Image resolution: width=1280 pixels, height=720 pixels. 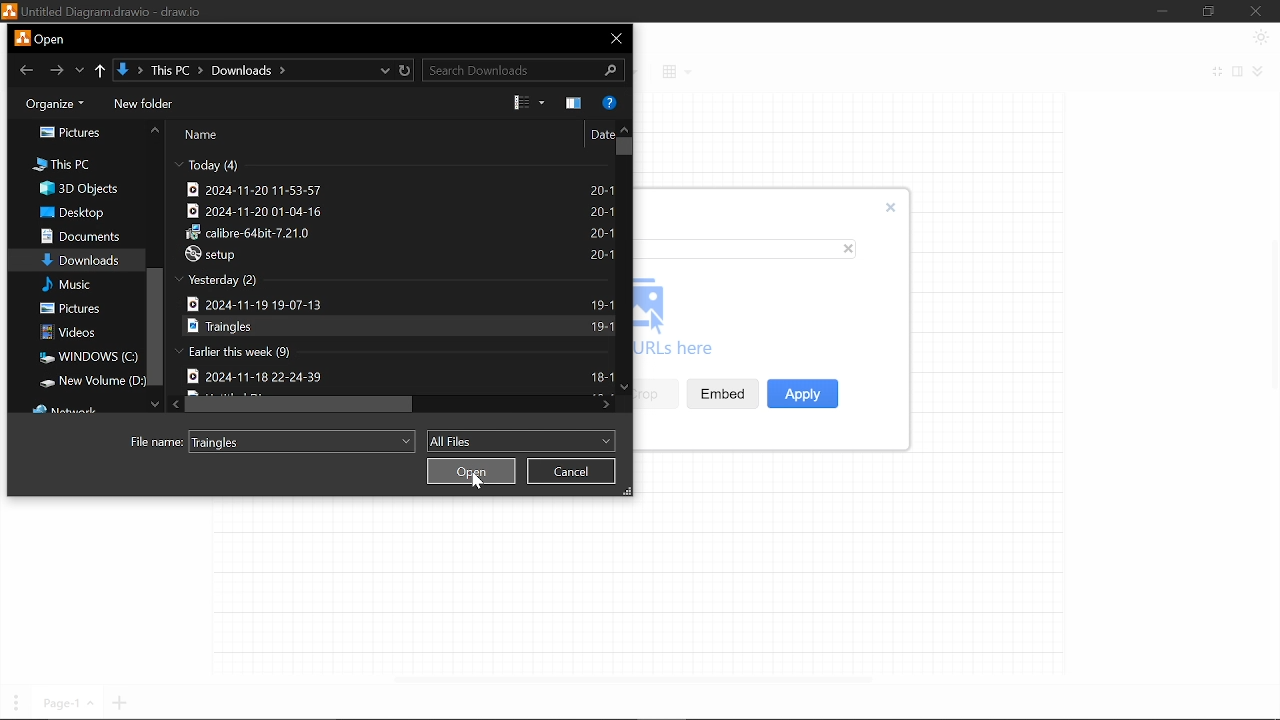 I want to click on Previous location, so click(x=78, y=70).